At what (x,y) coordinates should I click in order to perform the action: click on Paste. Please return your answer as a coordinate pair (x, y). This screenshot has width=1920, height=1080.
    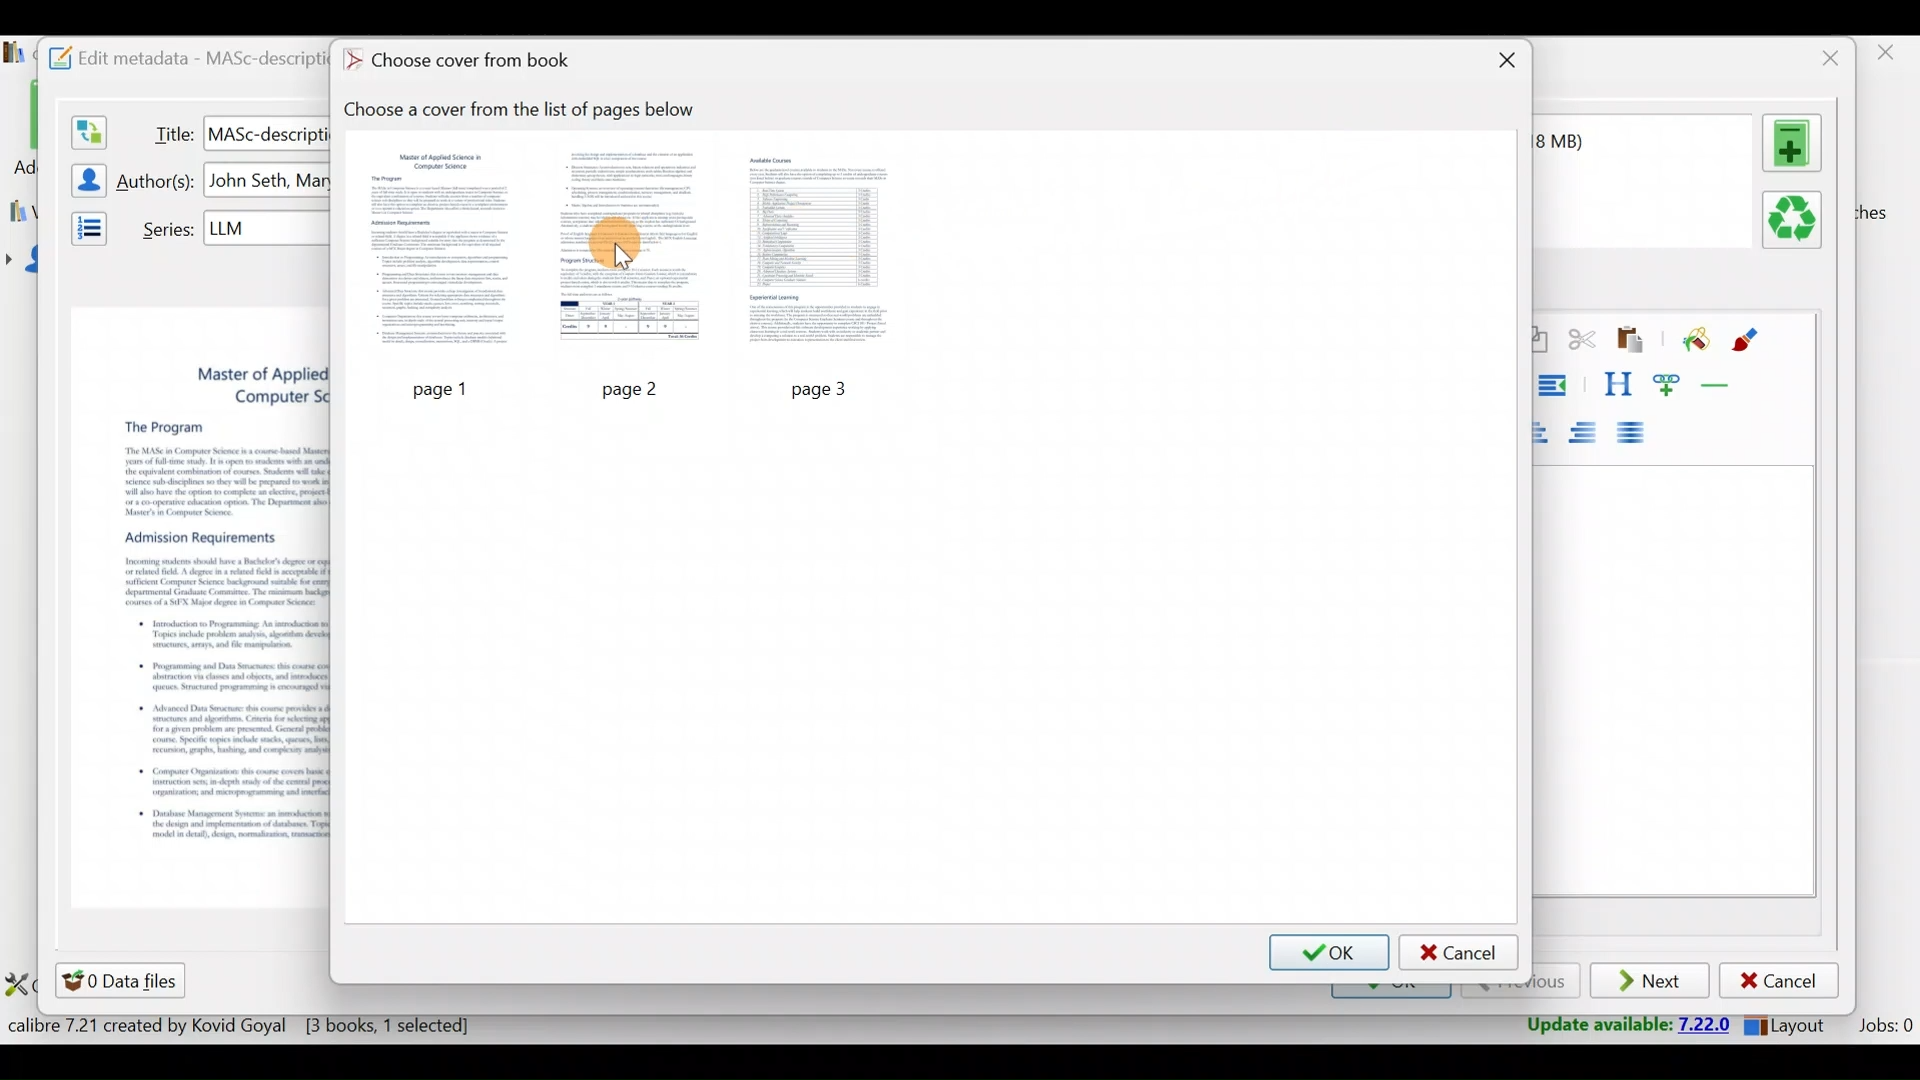
    Looking at the image, I should click on (1634, 341).